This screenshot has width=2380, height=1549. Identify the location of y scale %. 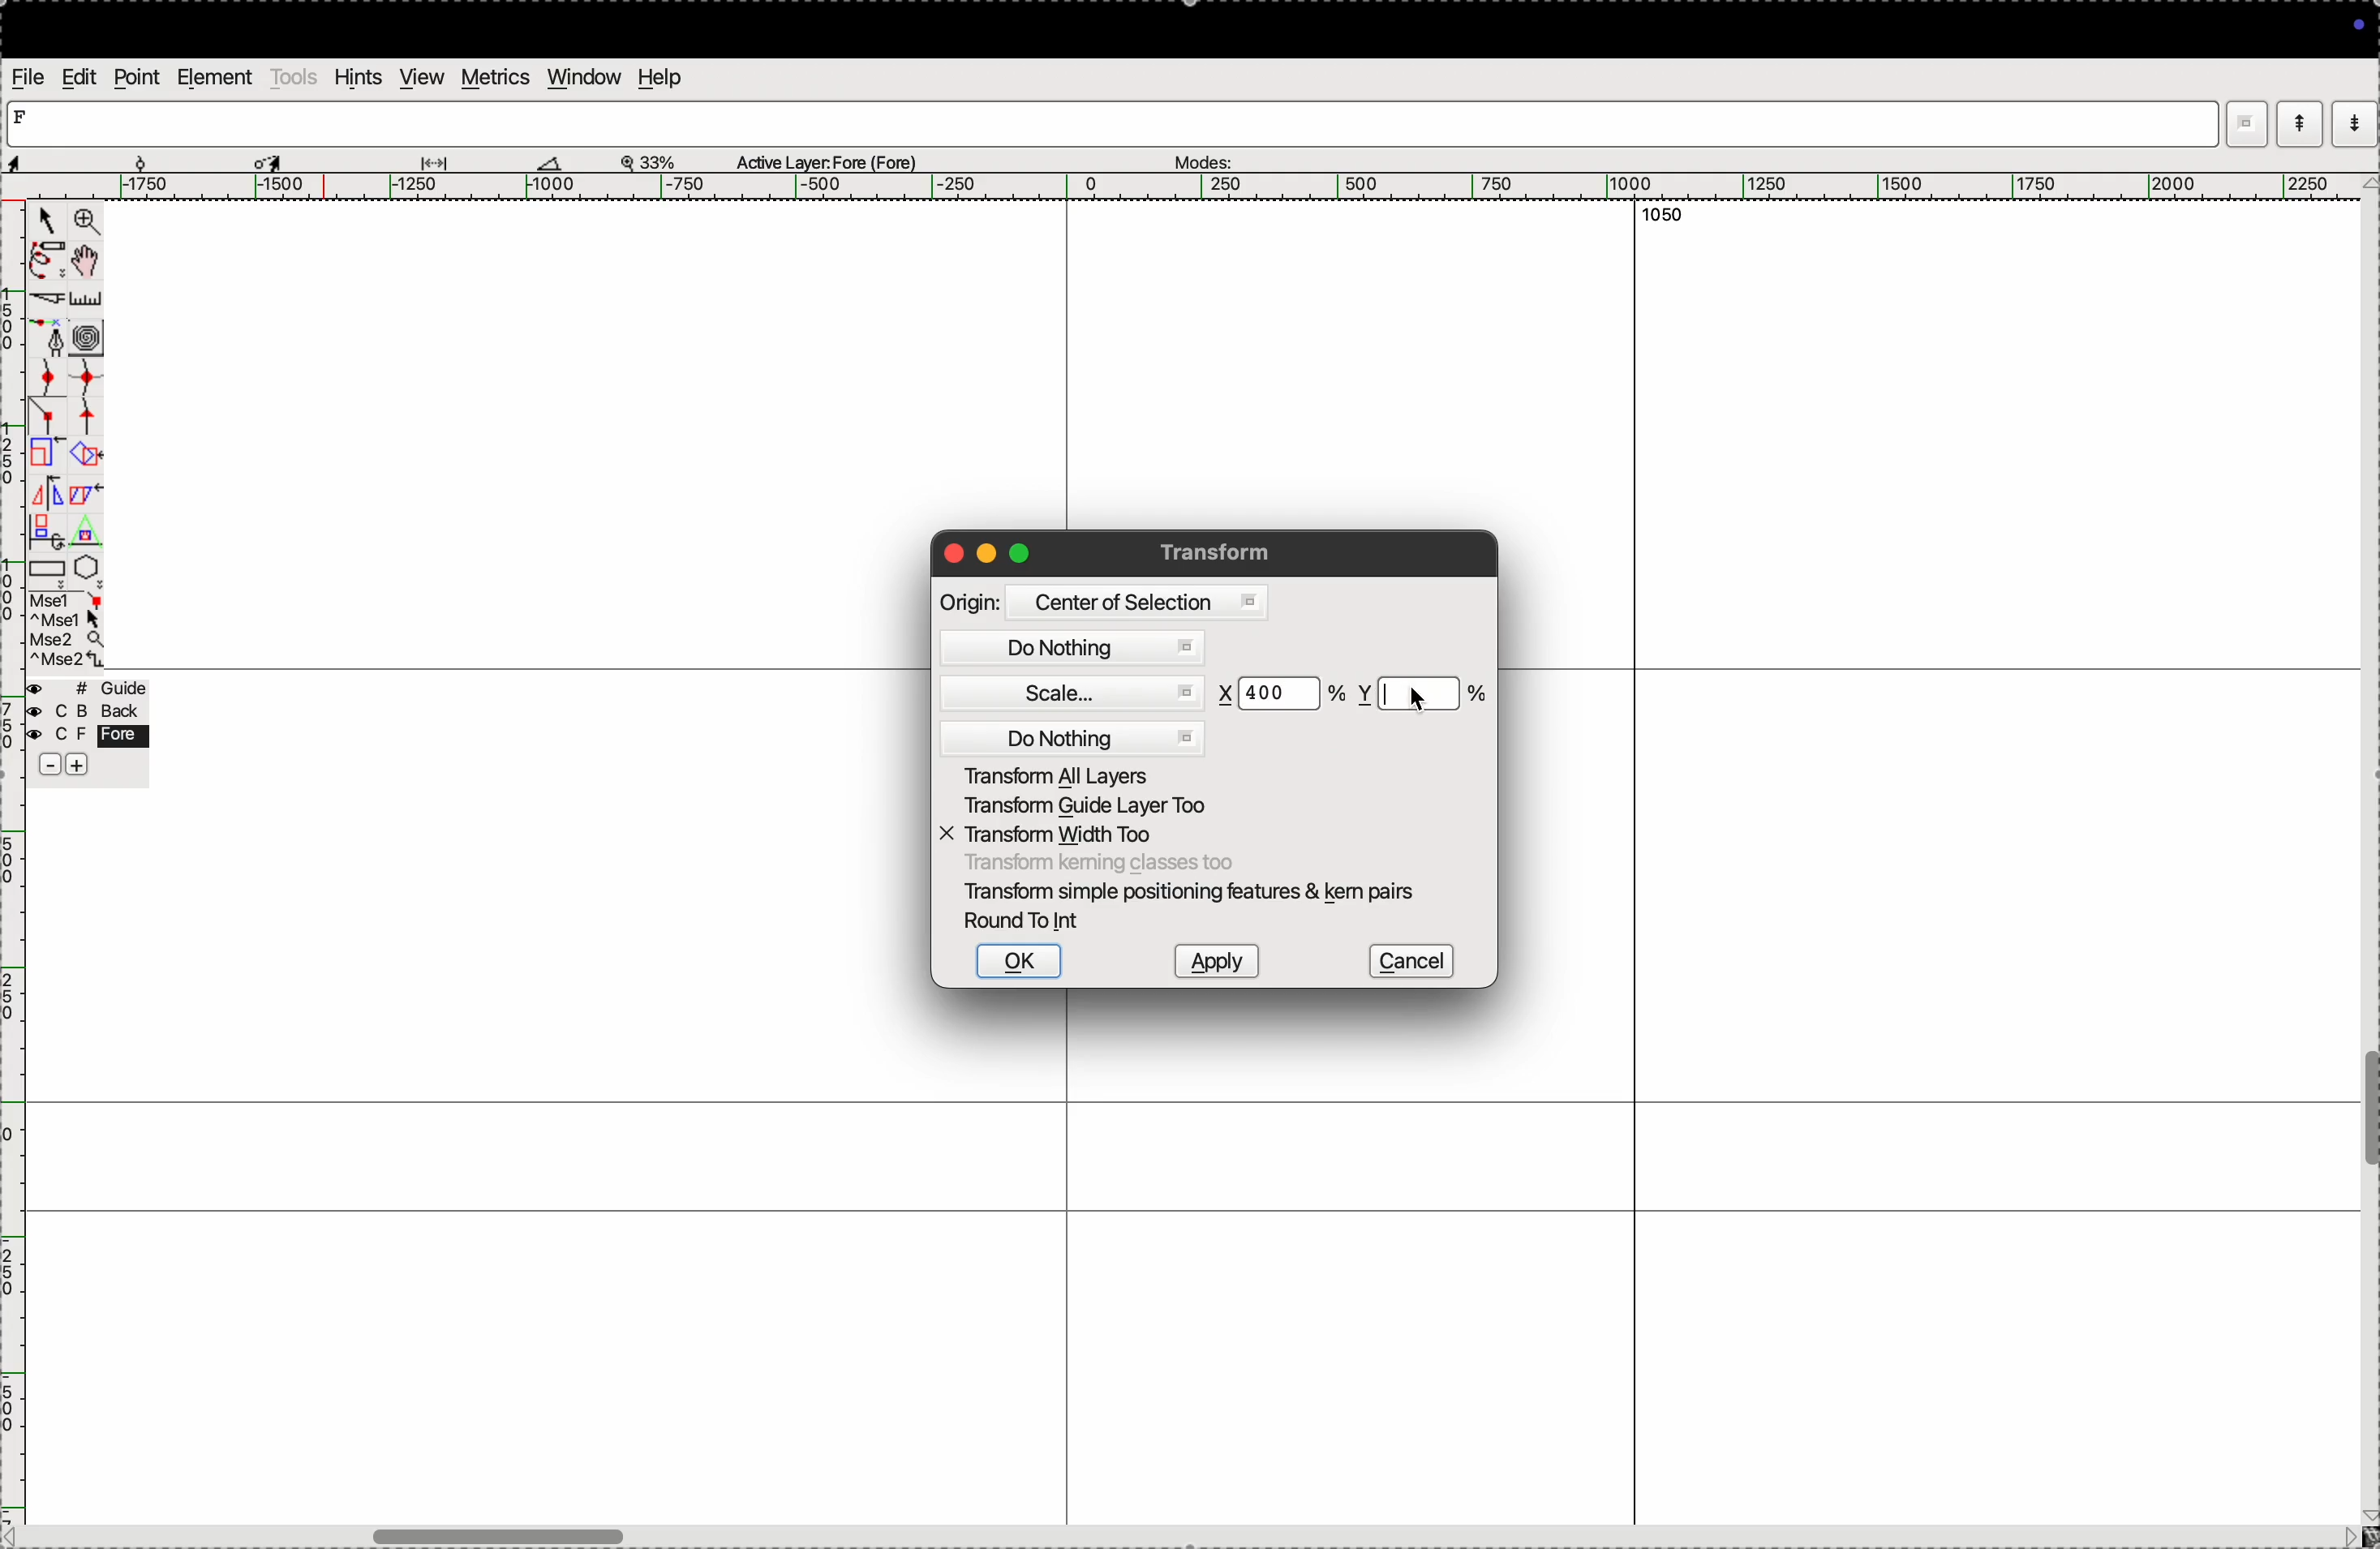
(1422, 693).